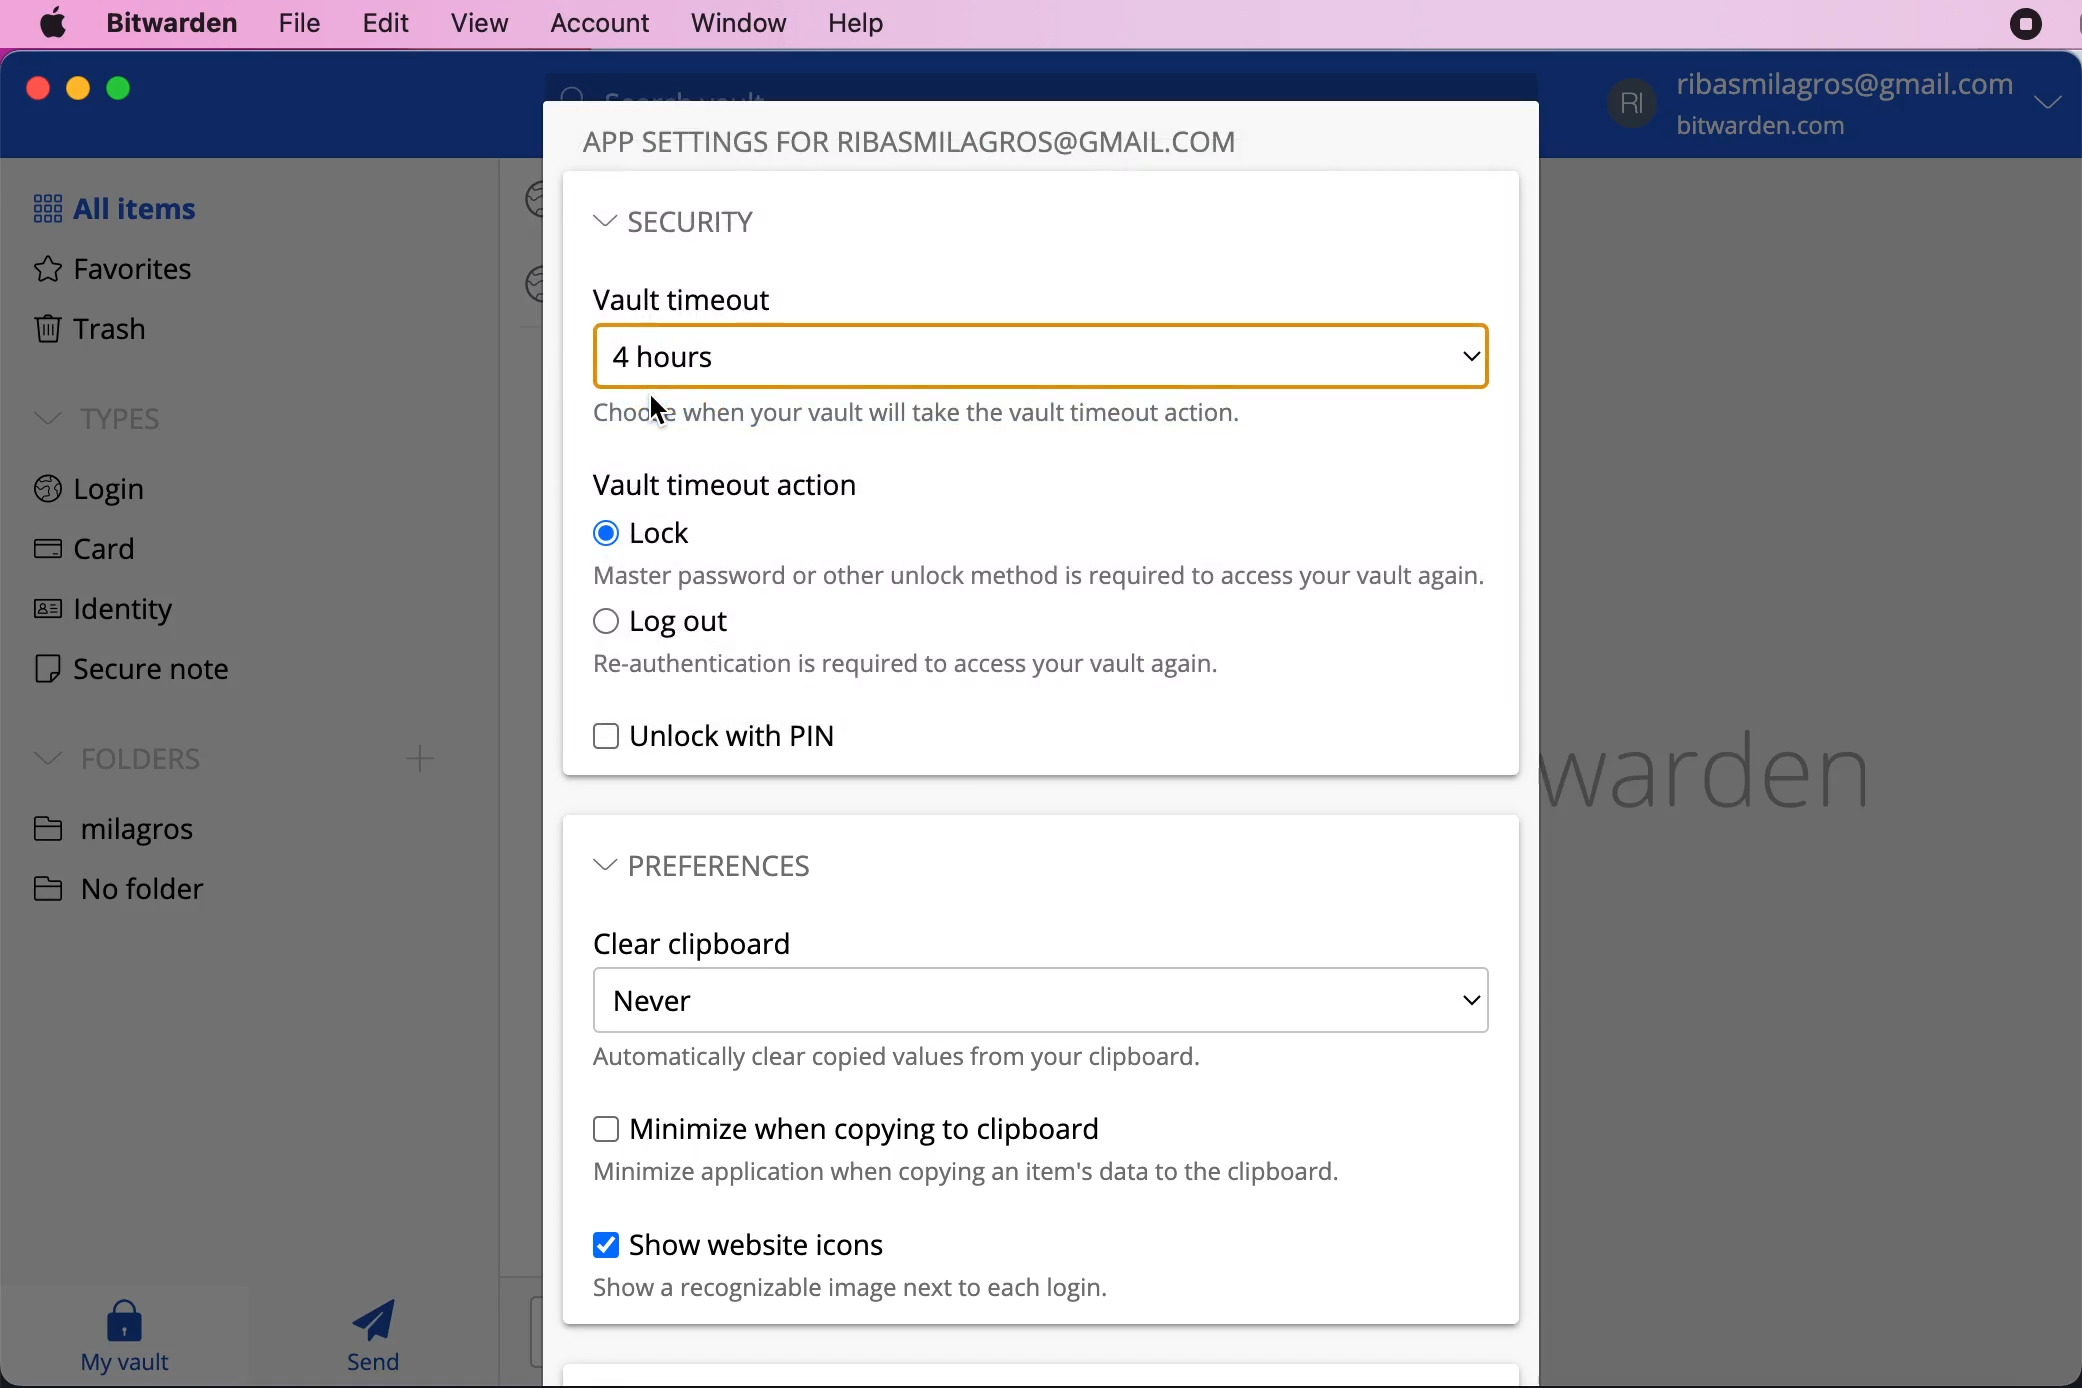 This screenshot has height=1388, width=2082. What do you see at coordinates (855, 25) in the screenshot?
I see `help` at bounding box center [855, 25].